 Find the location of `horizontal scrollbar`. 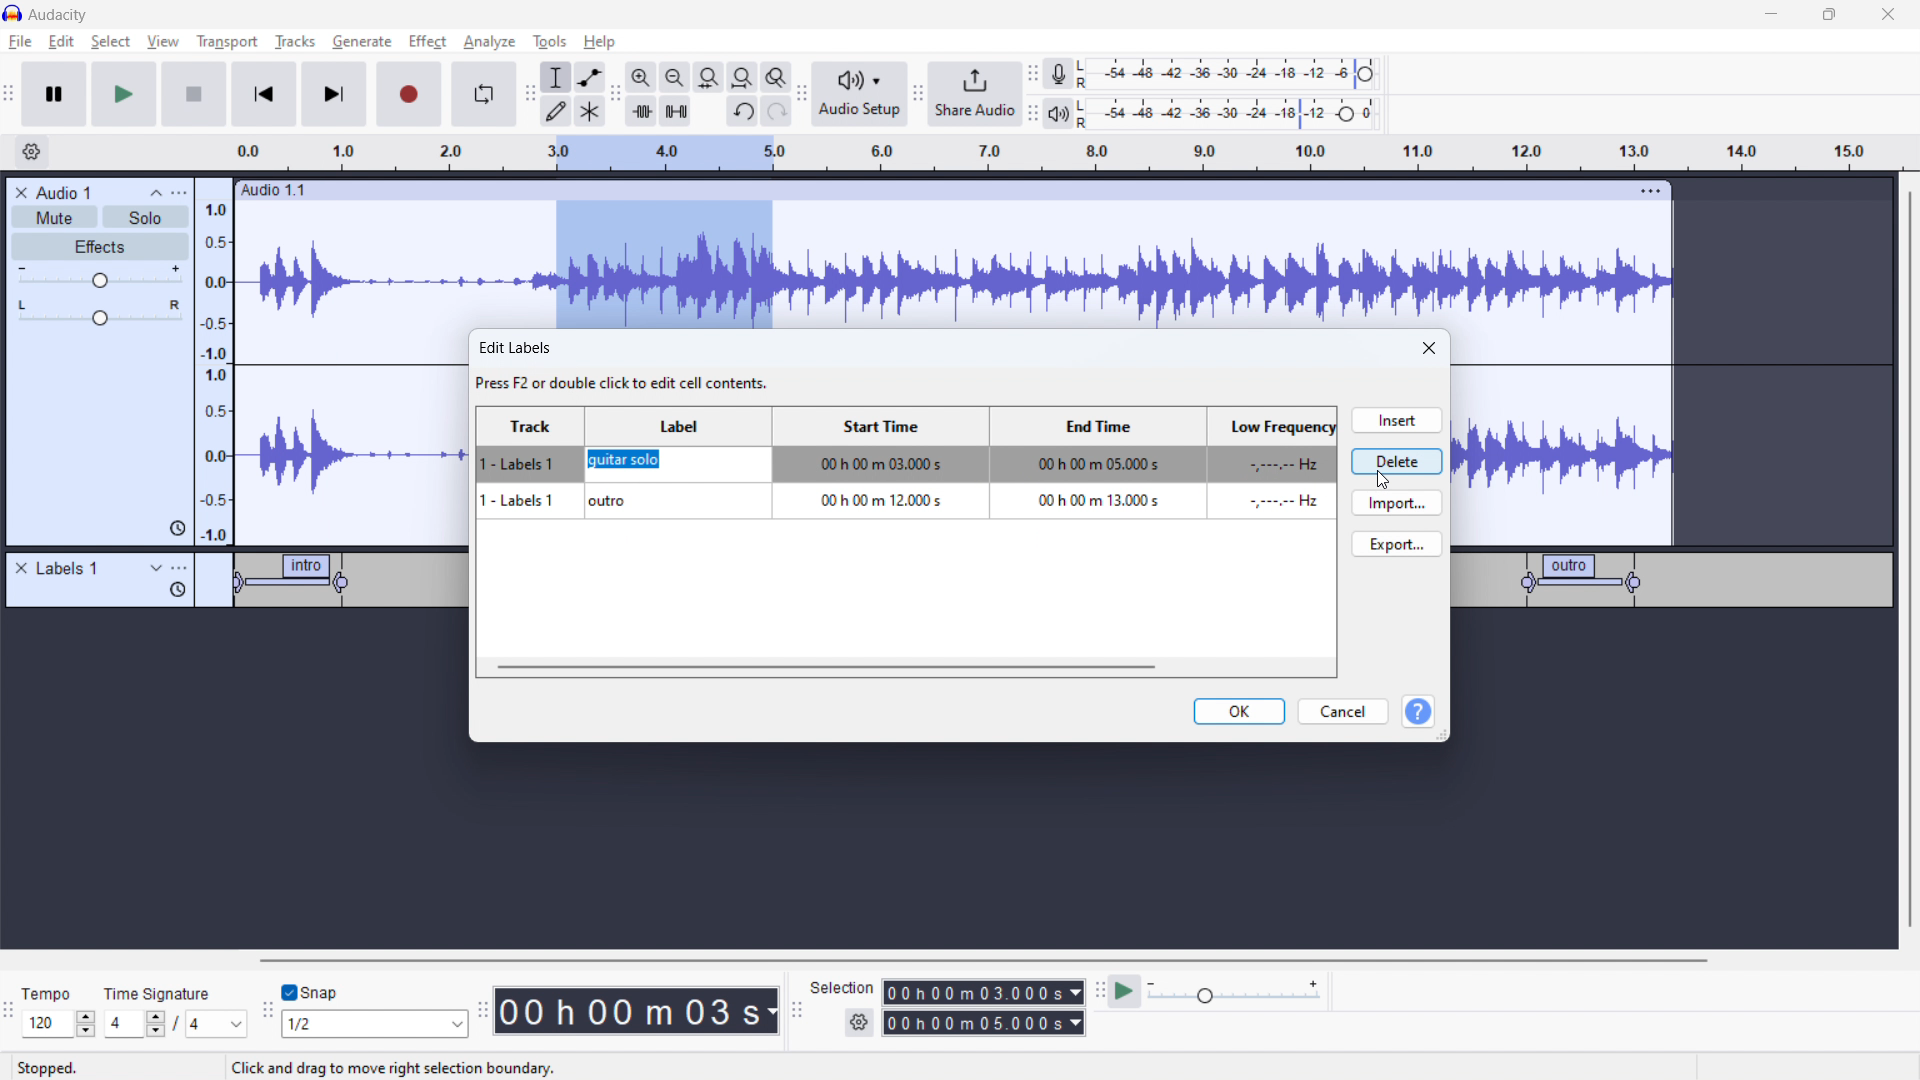

horizontal scrollbar is located at coordinates (986, 960).